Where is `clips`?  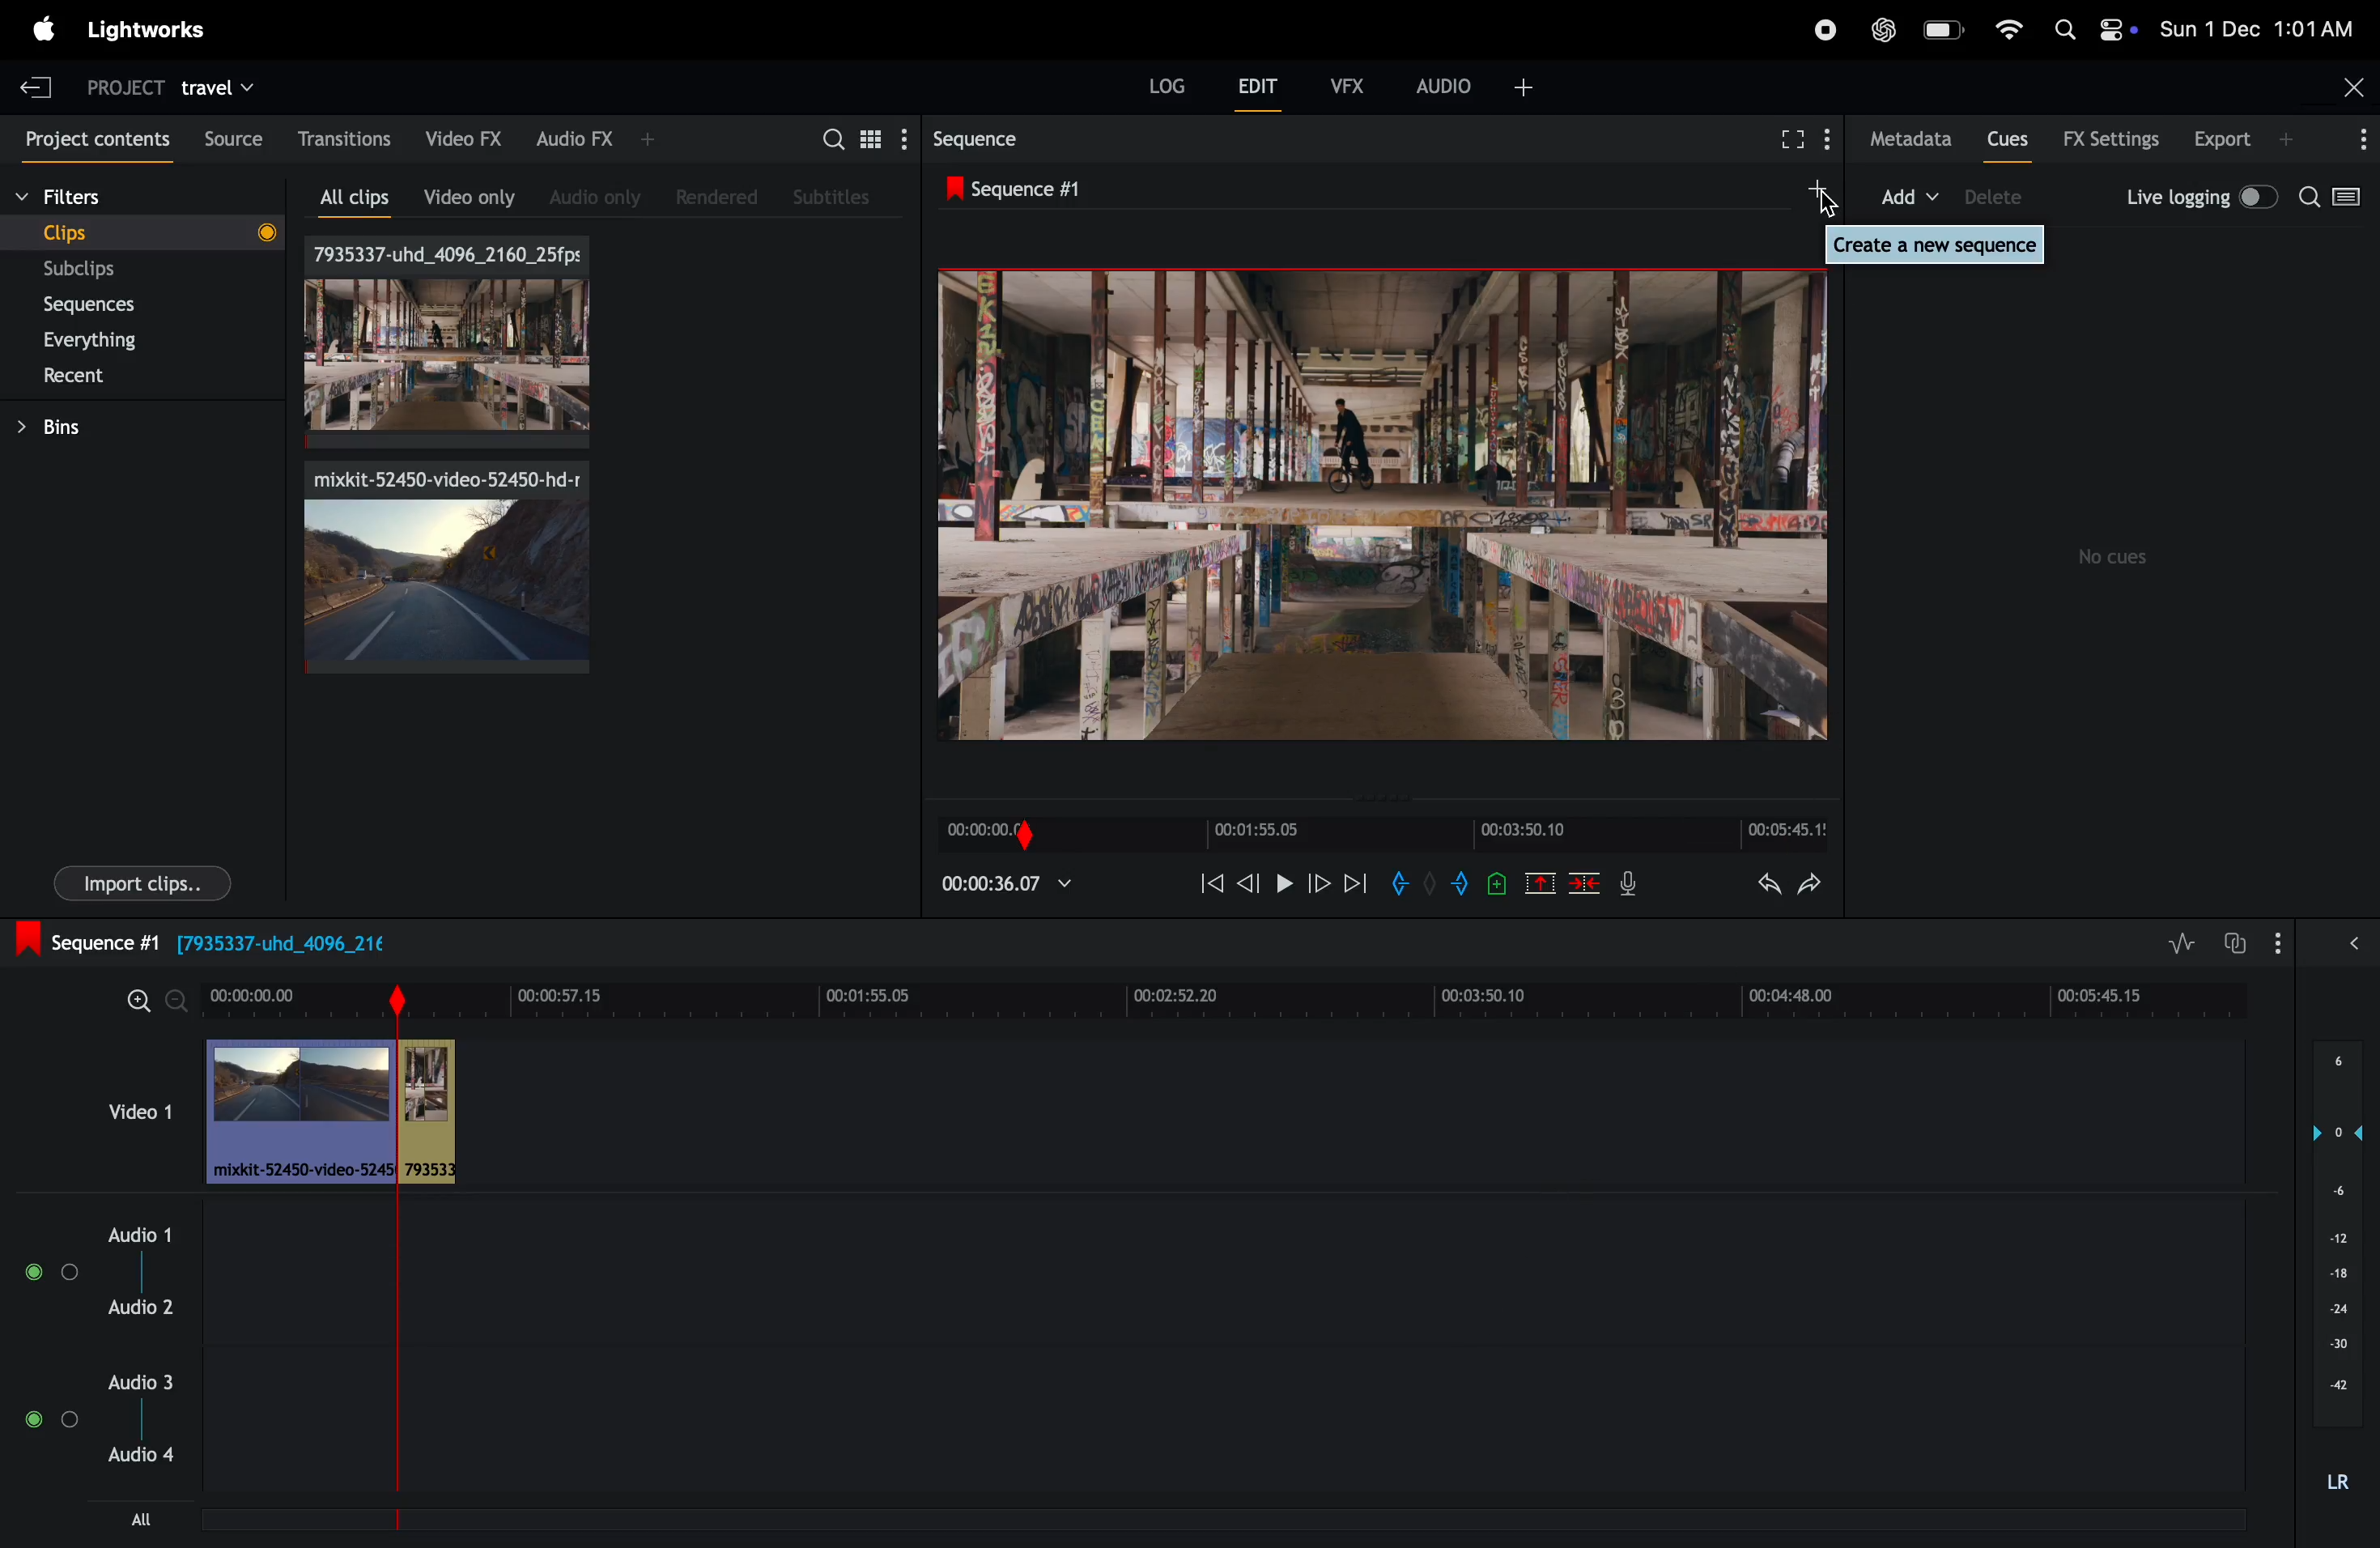 clips is located at coordinates (148, 233).